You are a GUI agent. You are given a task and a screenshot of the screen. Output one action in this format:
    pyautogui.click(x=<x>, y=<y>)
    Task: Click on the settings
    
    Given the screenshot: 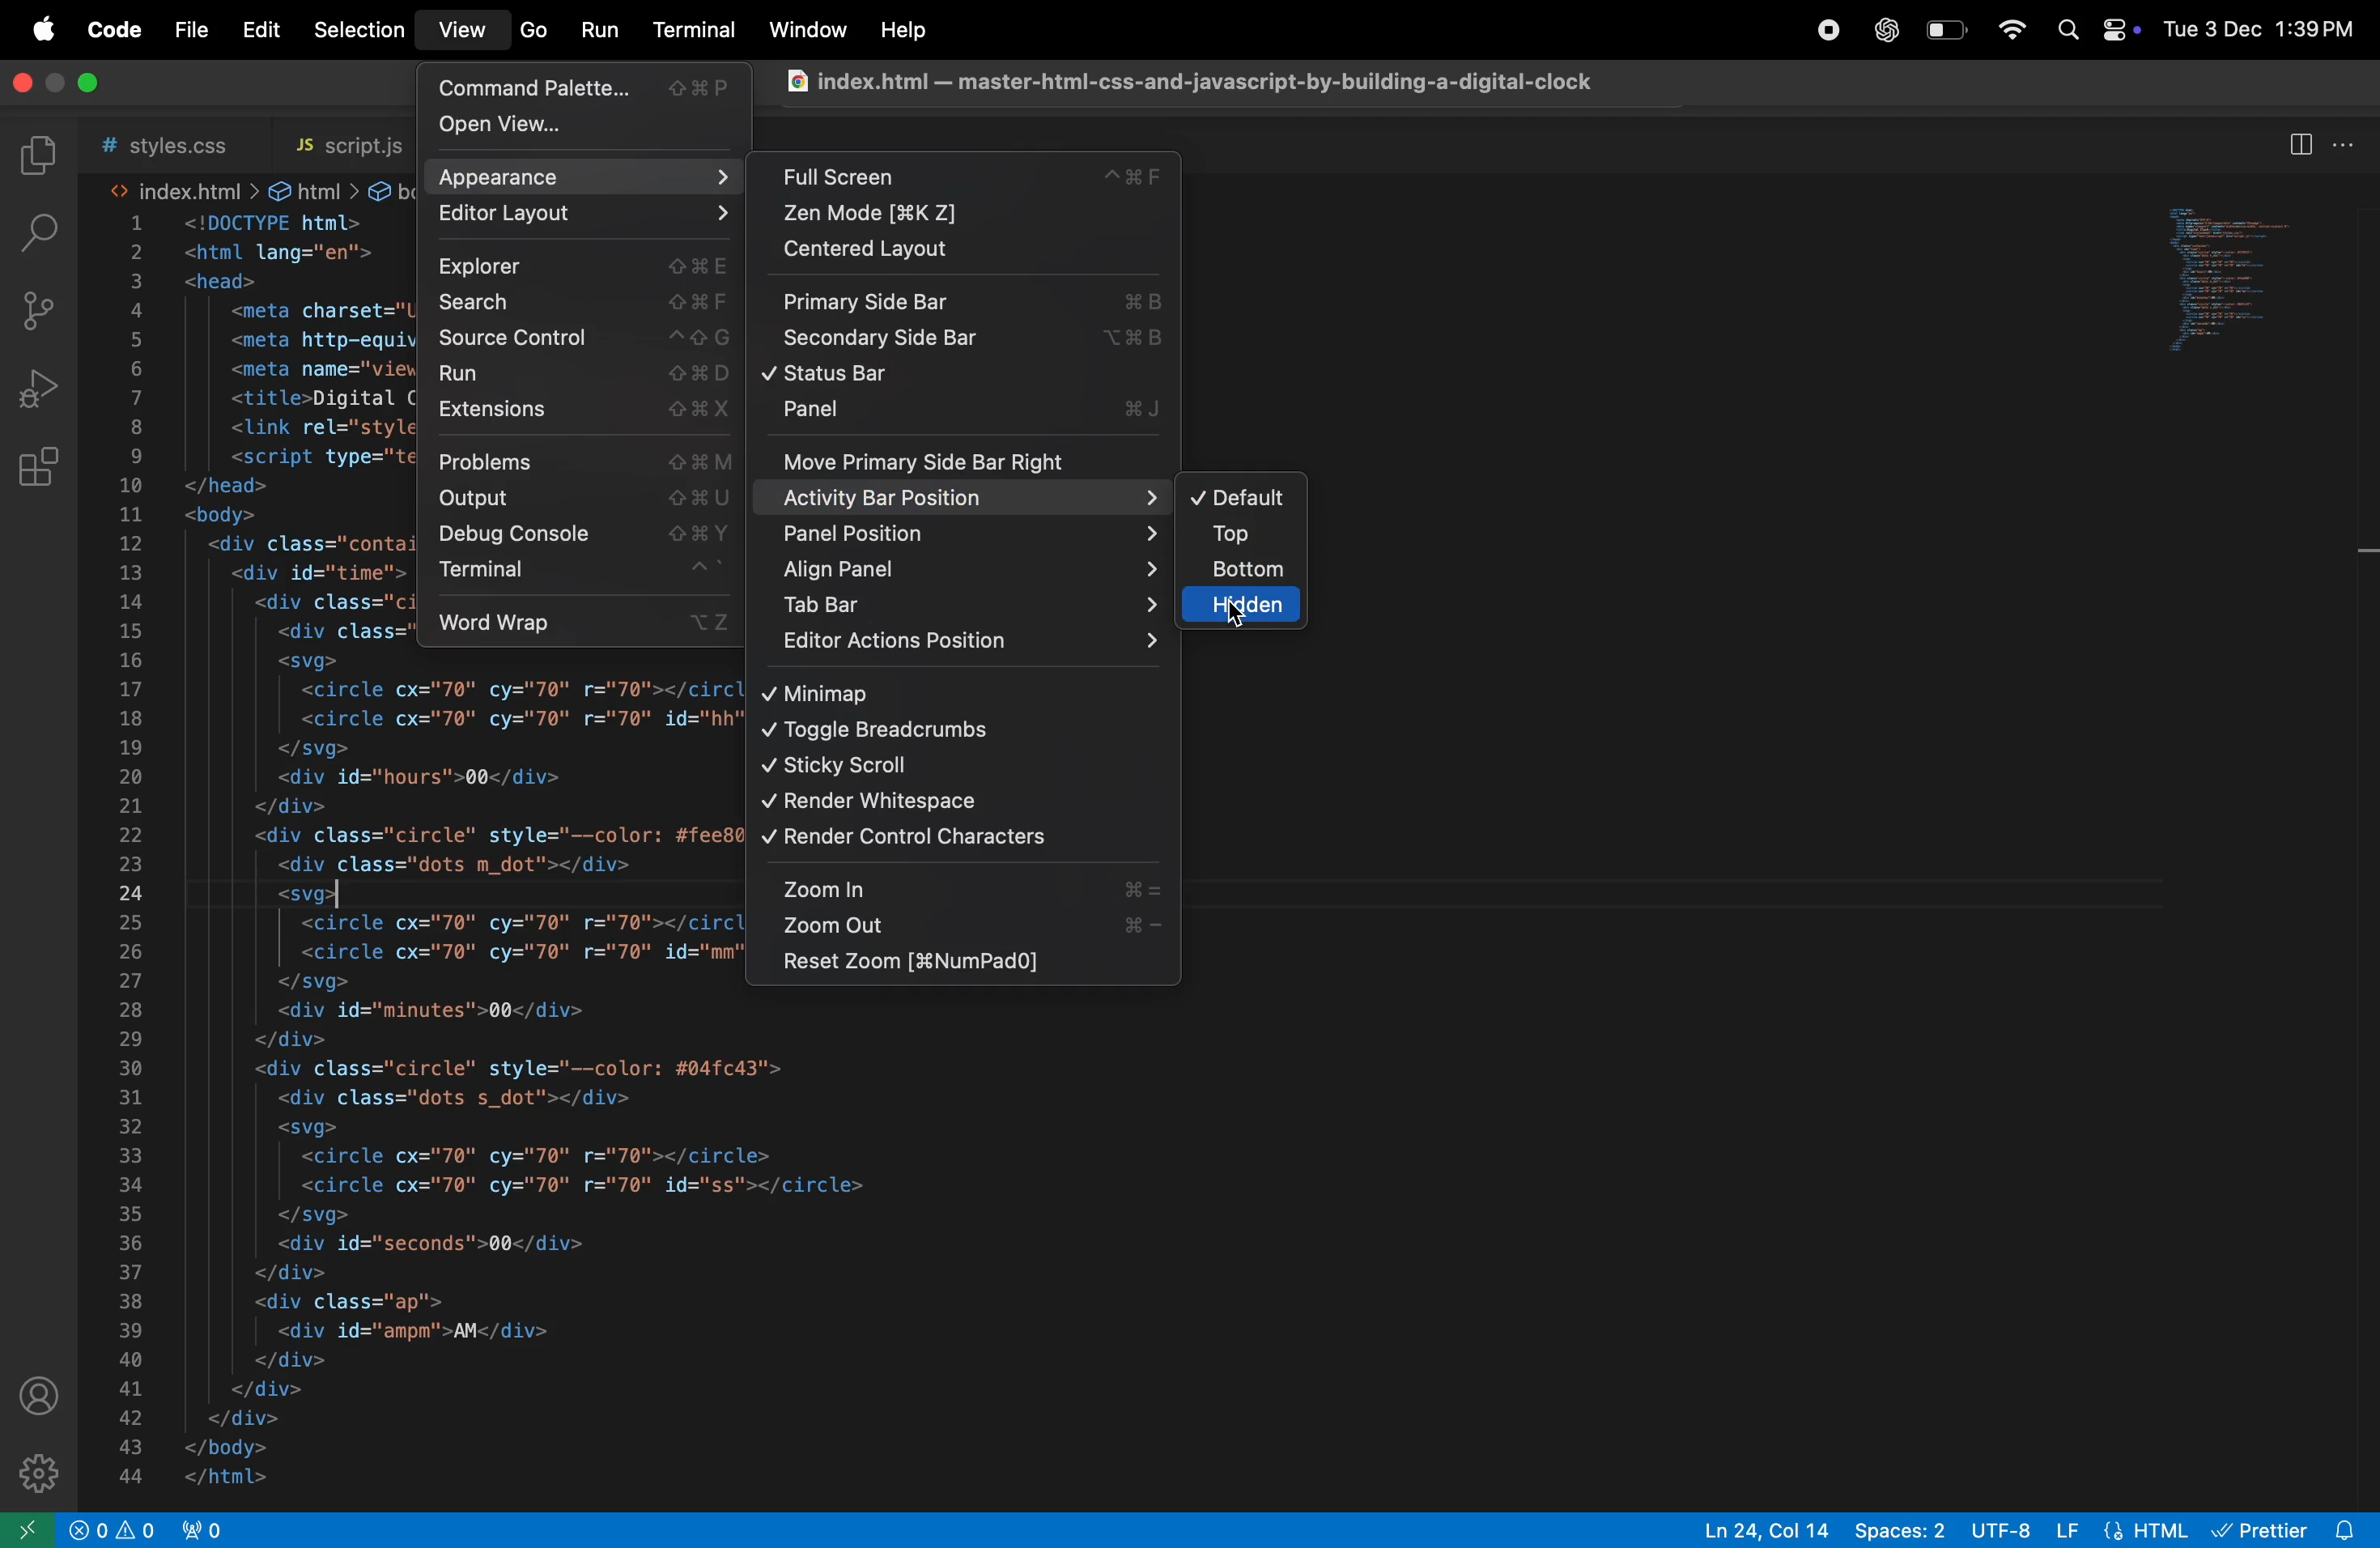 What is the action you would take?
    pyautogui.click(x=42, y=1469)
    